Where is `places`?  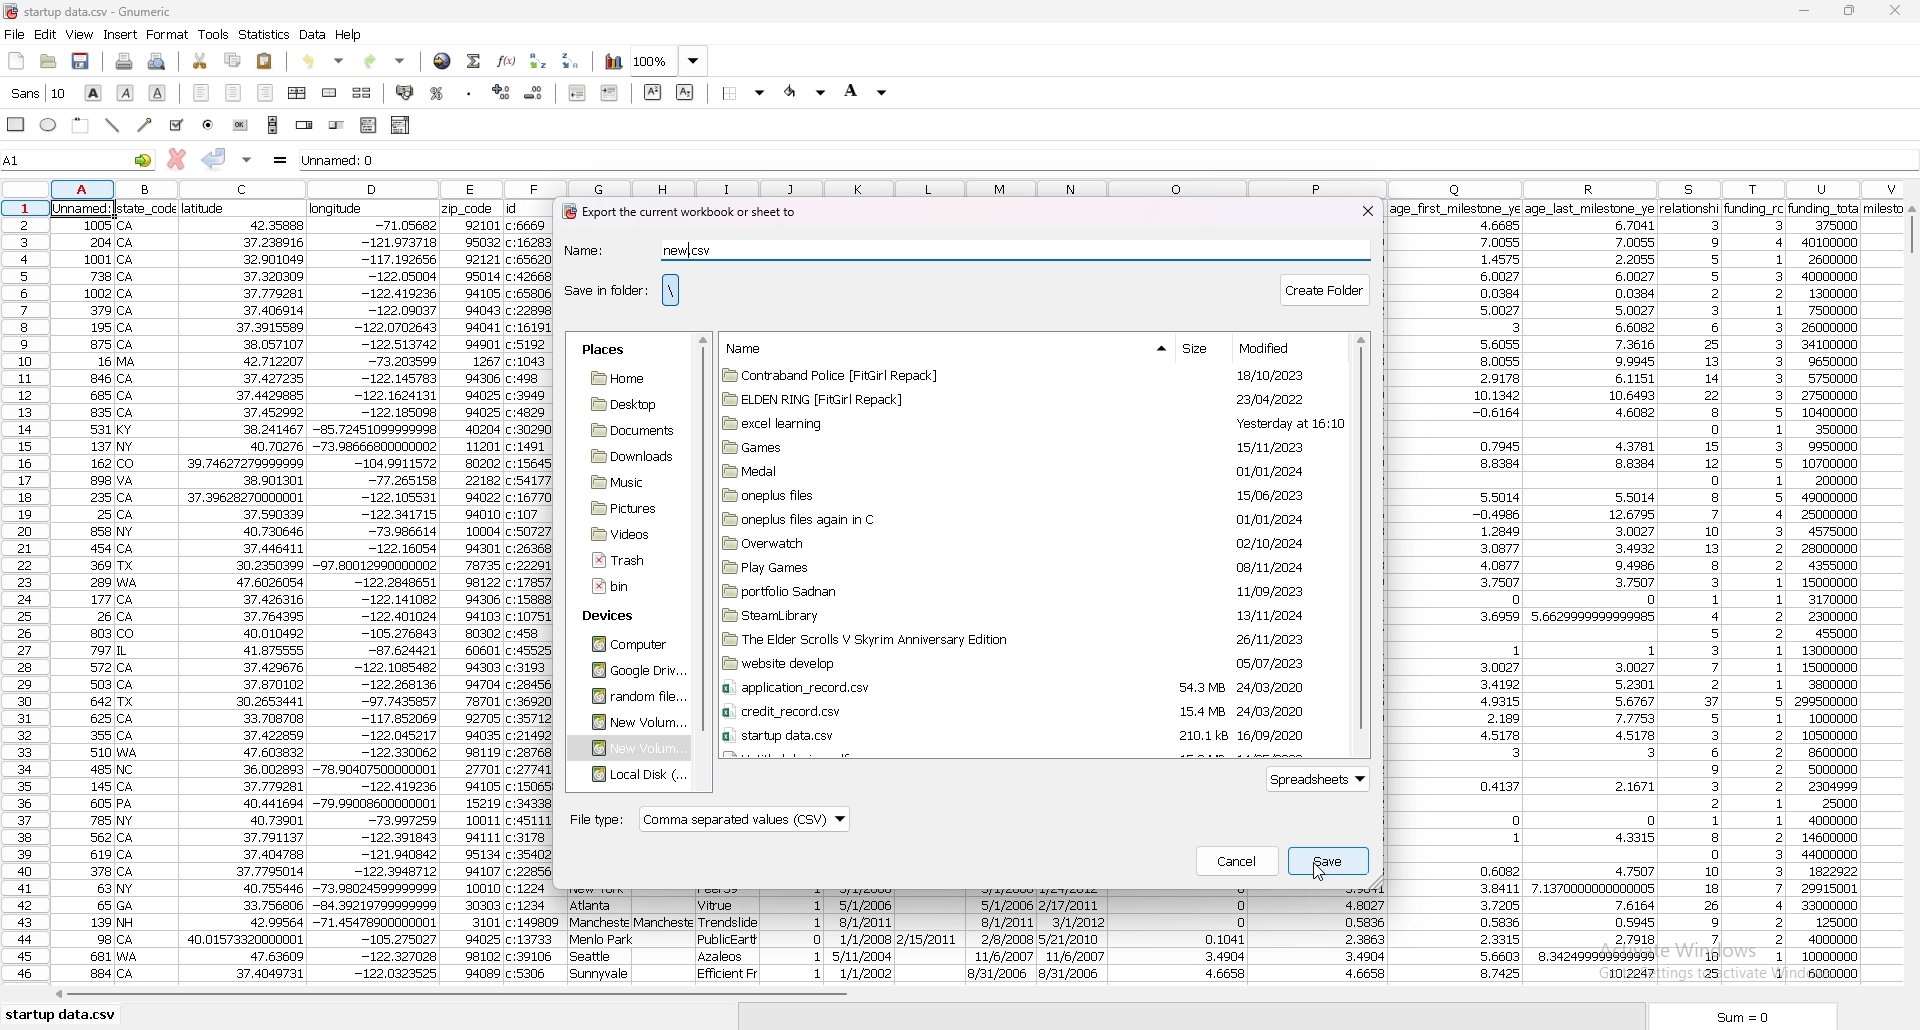
places is located at coordinates (603, 350).